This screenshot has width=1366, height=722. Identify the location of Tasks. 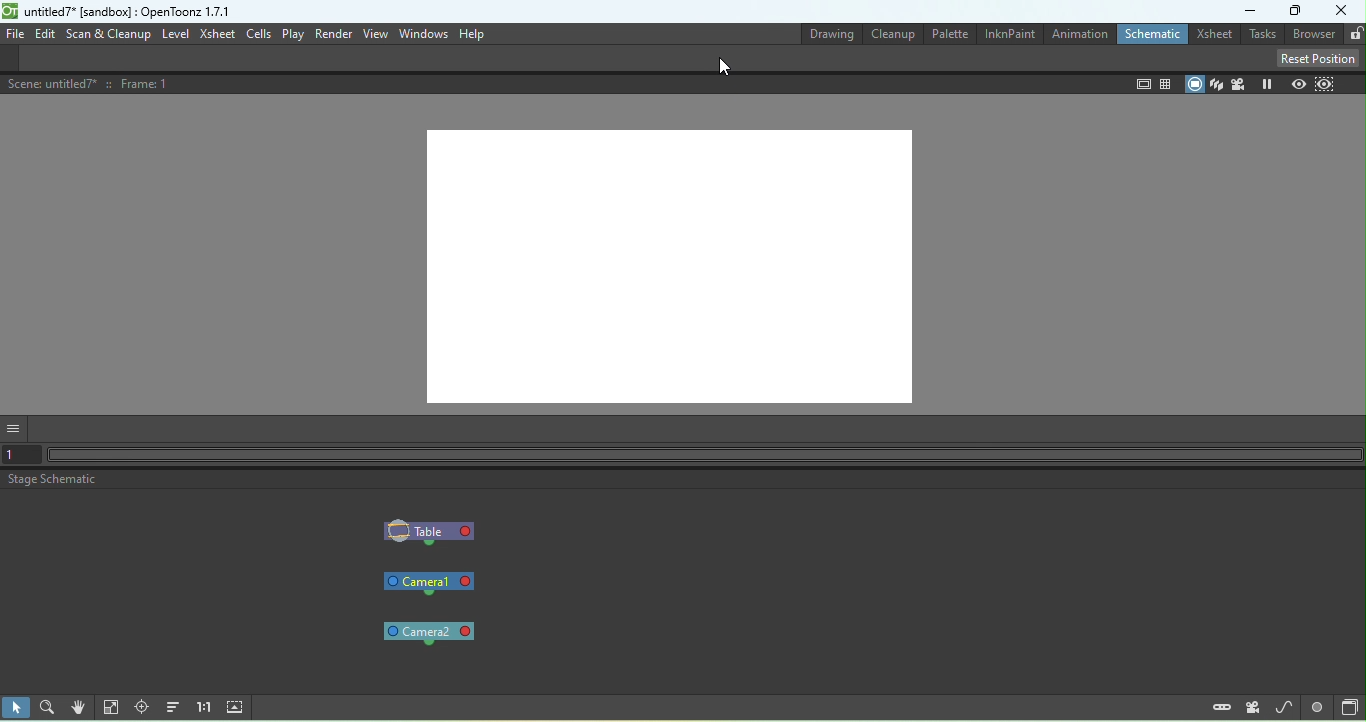
(1265, 34).